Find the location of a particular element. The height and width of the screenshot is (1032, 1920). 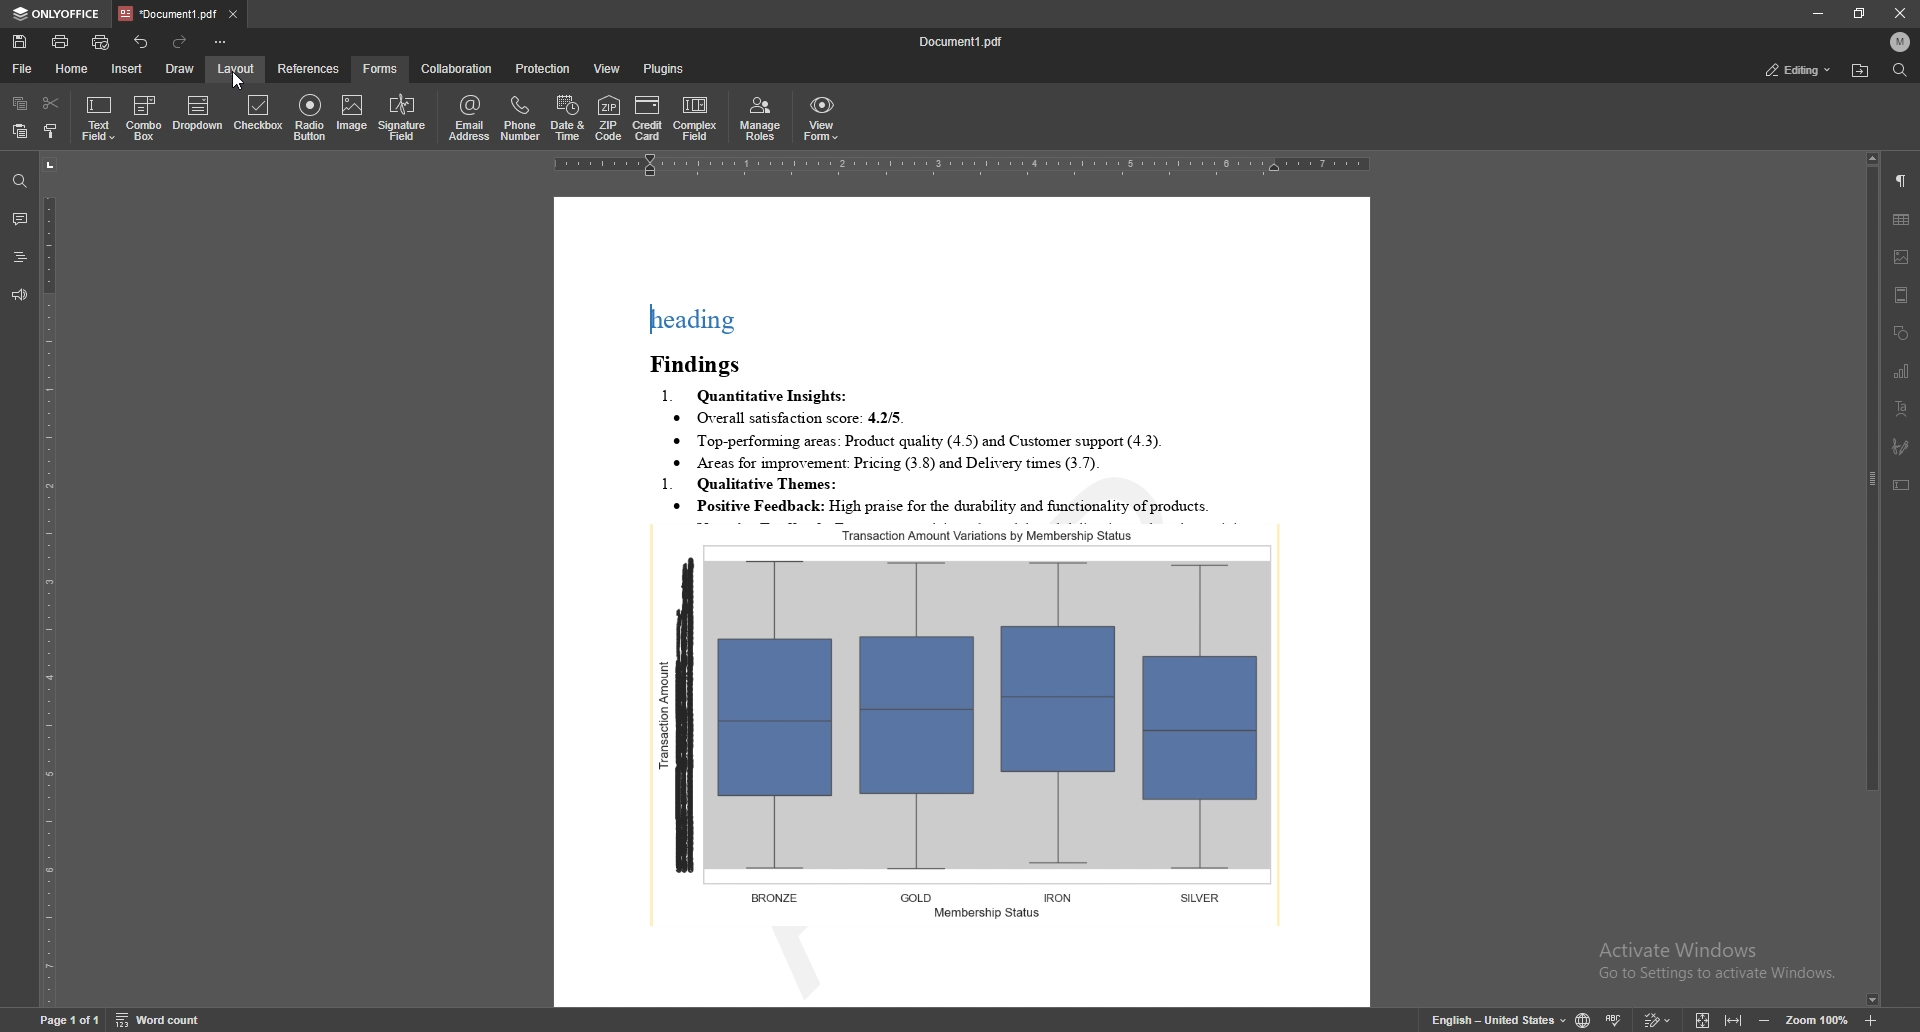

view form is located at coordinates (821, 118).